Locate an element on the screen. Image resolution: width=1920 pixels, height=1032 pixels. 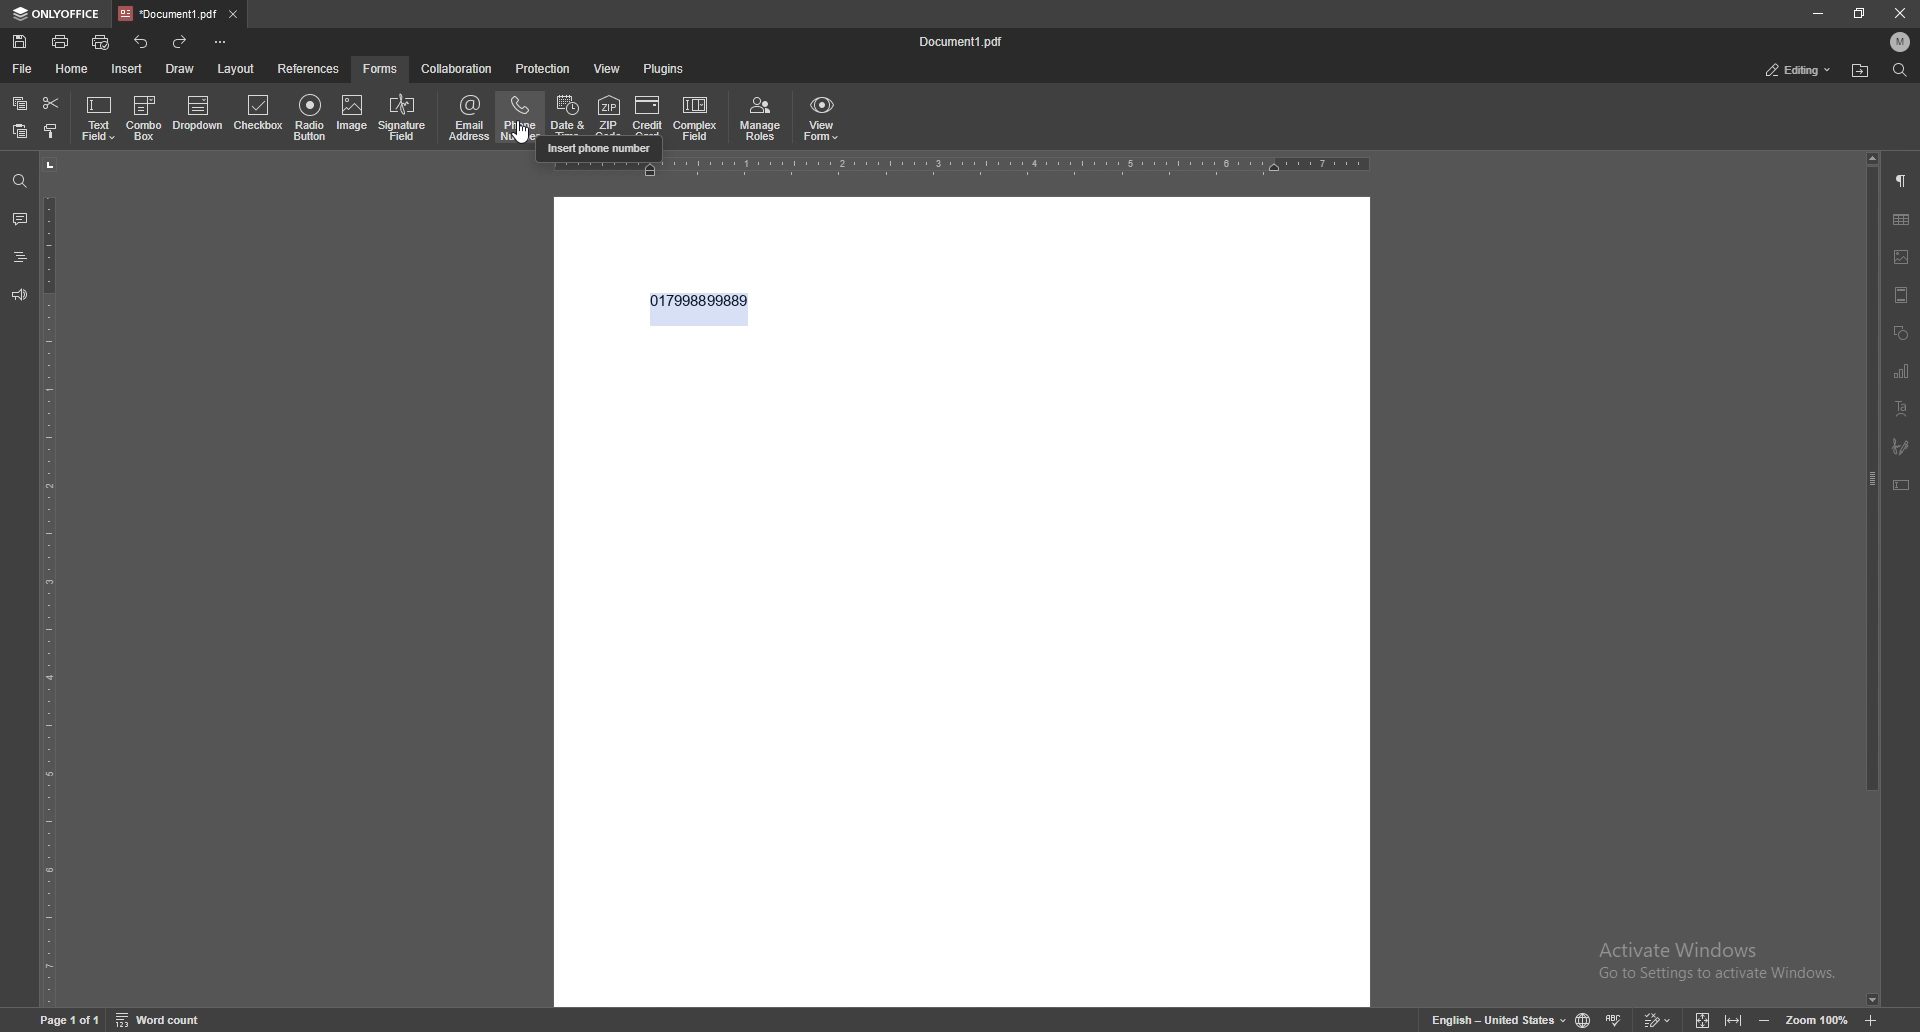
close is located at coordinates (1902, 14).